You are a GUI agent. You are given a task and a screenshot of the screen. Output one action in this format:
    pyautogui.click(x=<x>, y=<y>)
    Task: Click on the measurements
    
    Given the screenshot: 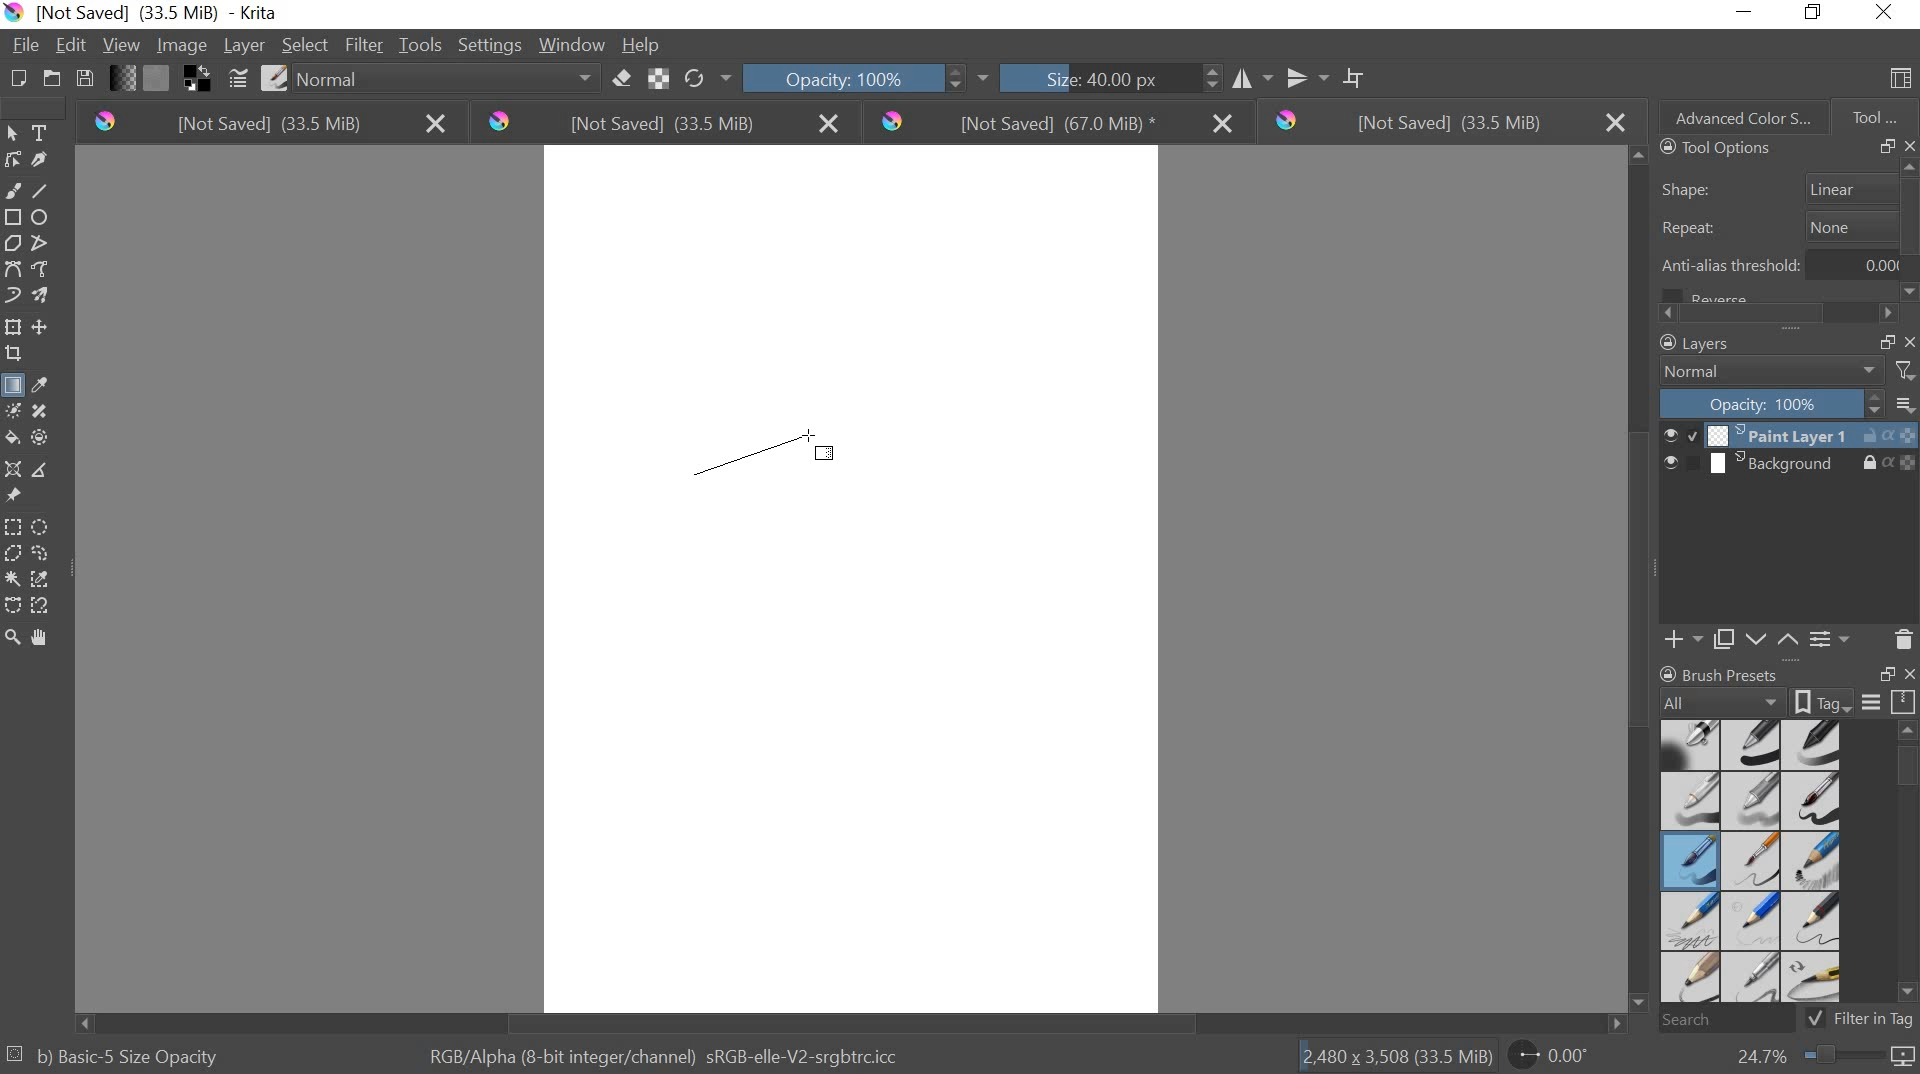 What is the action you would take?
    pyautogui.click(x=46, y=469)
    